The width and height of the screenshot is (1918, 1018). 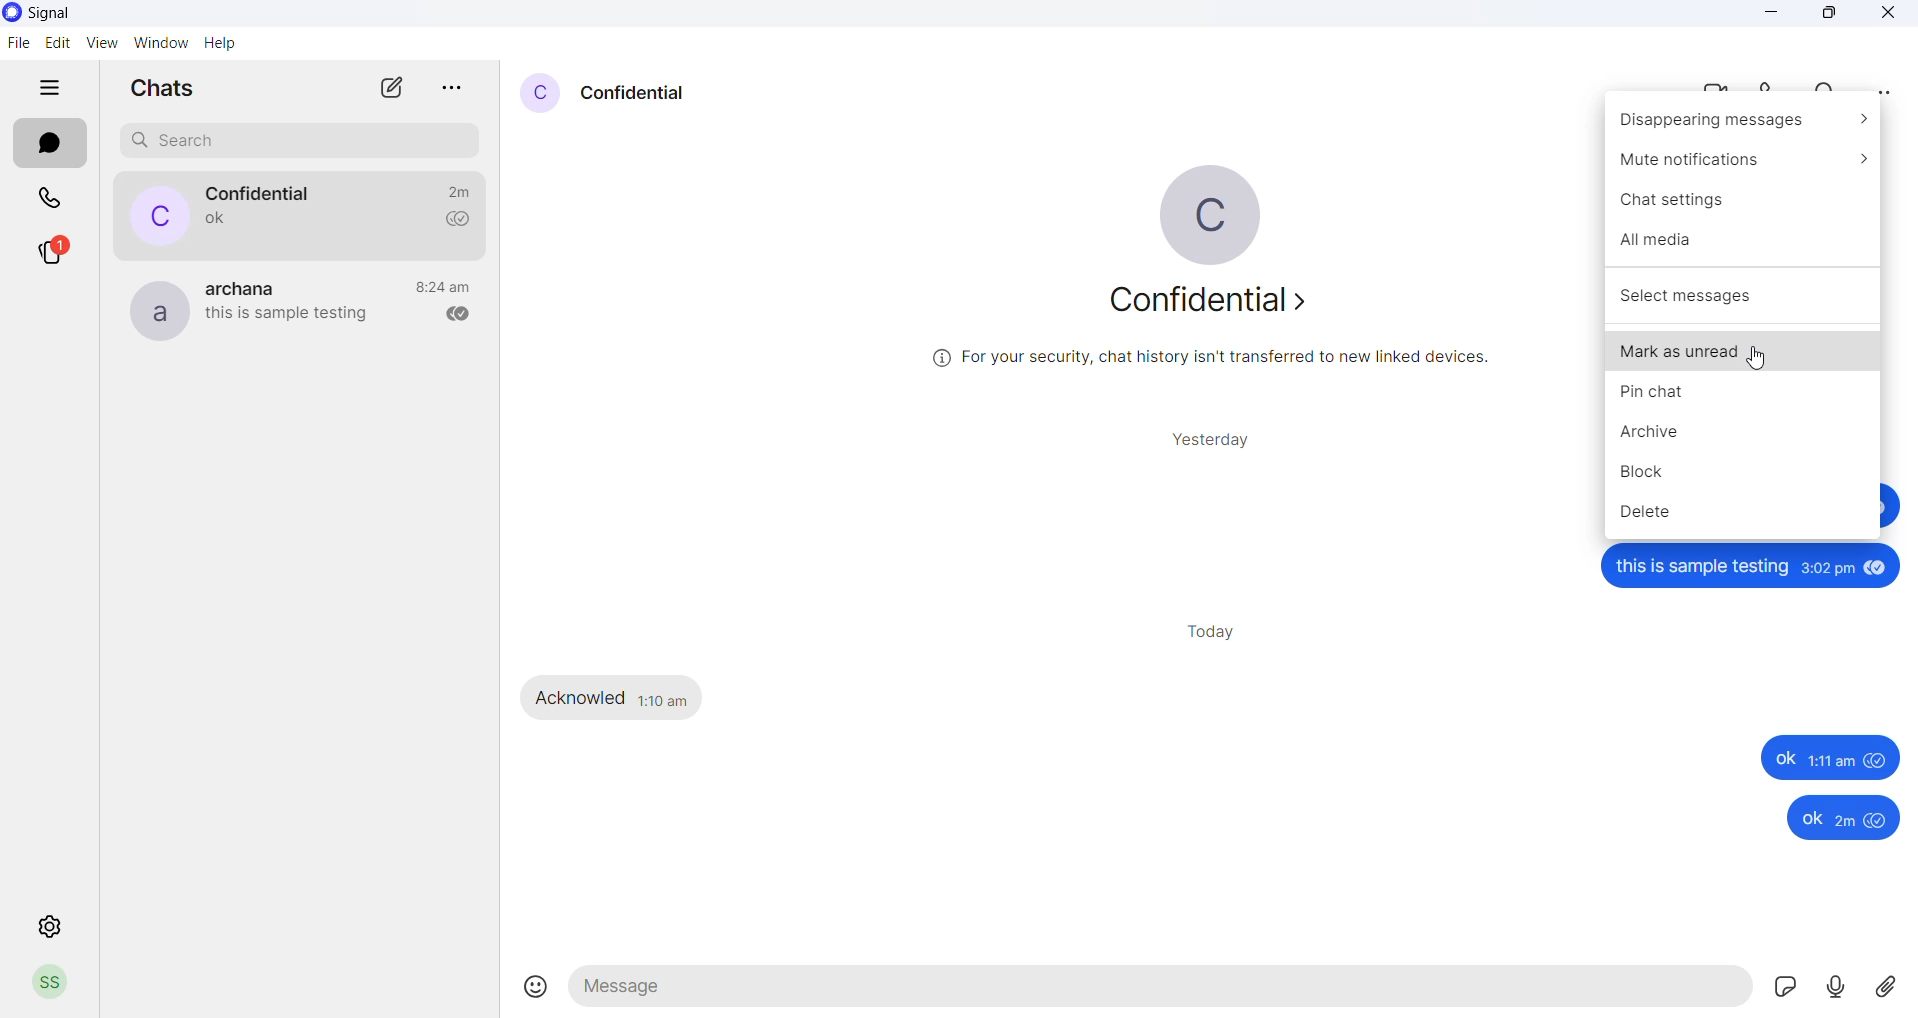 I want to click on profile picture, so click(x=147, y=215).